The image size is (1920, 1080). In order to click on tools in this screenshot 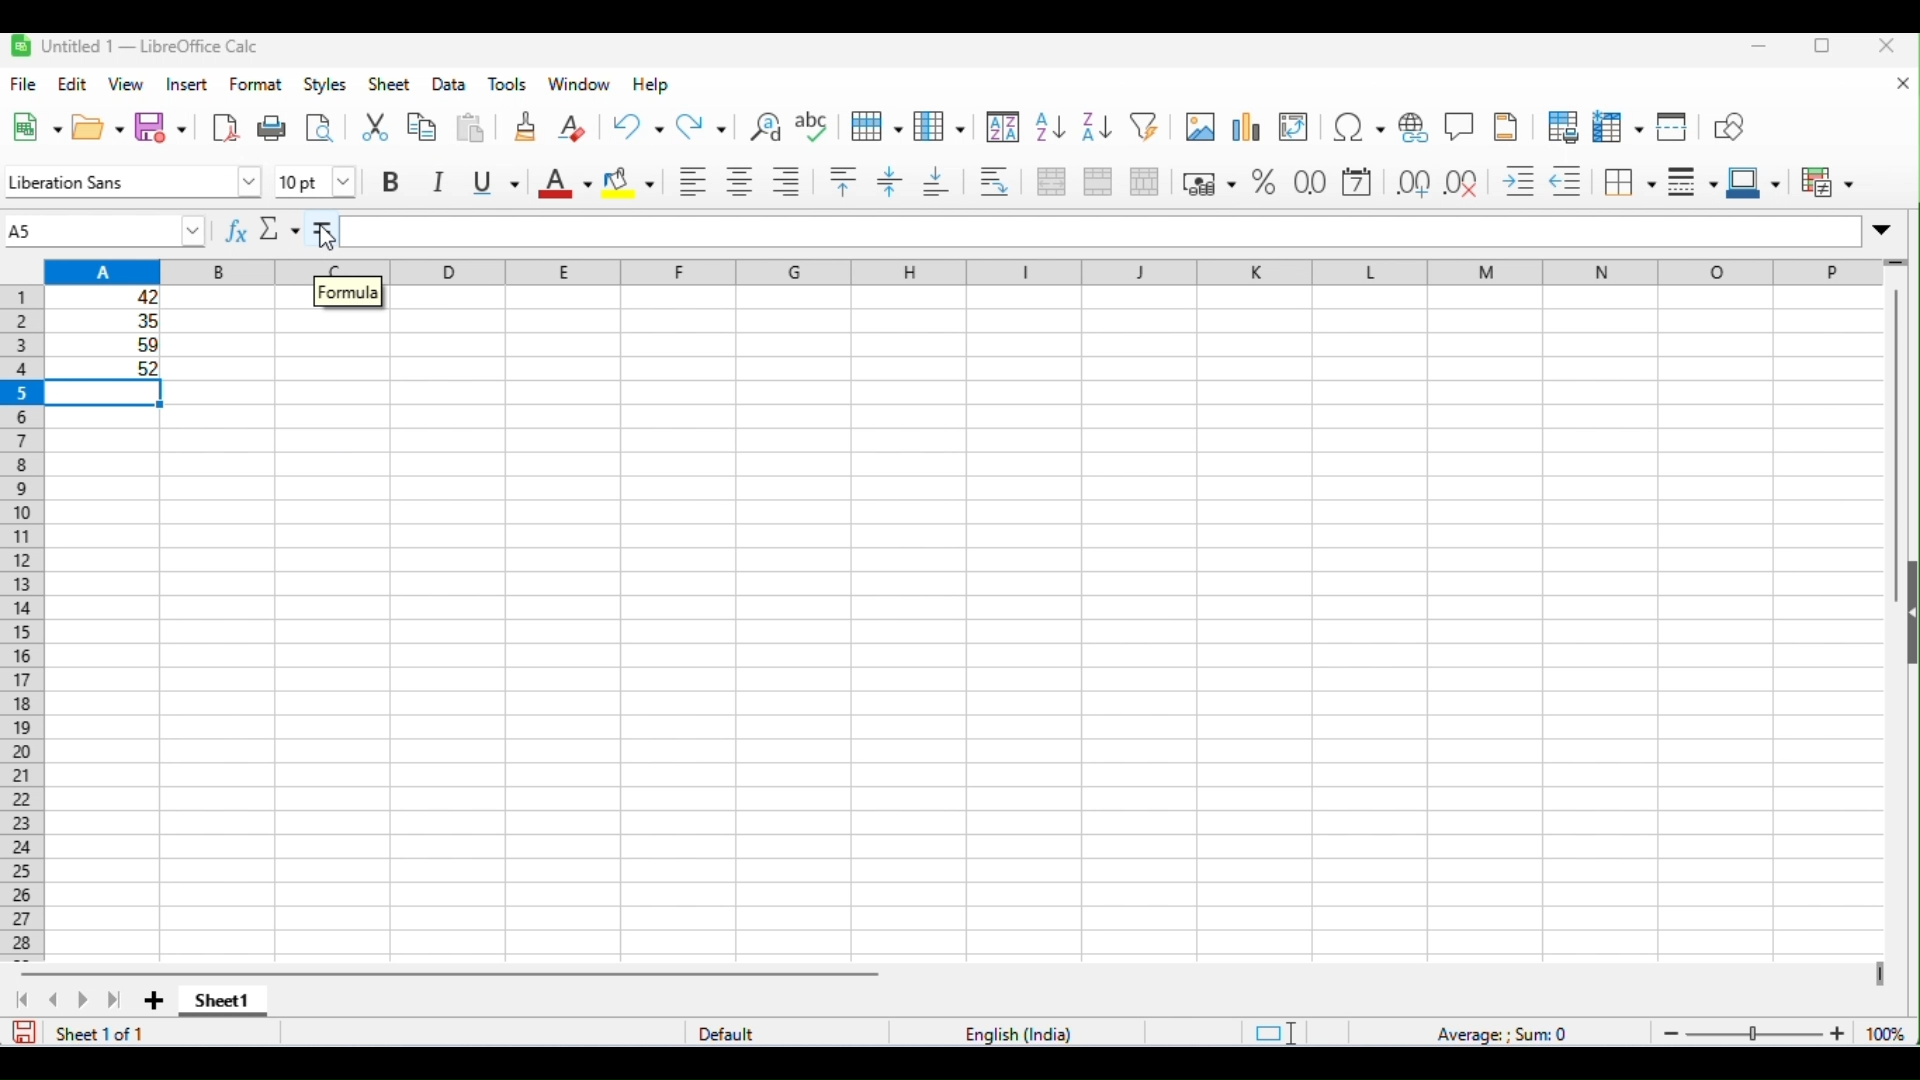, I will do `click(509, 85)`.